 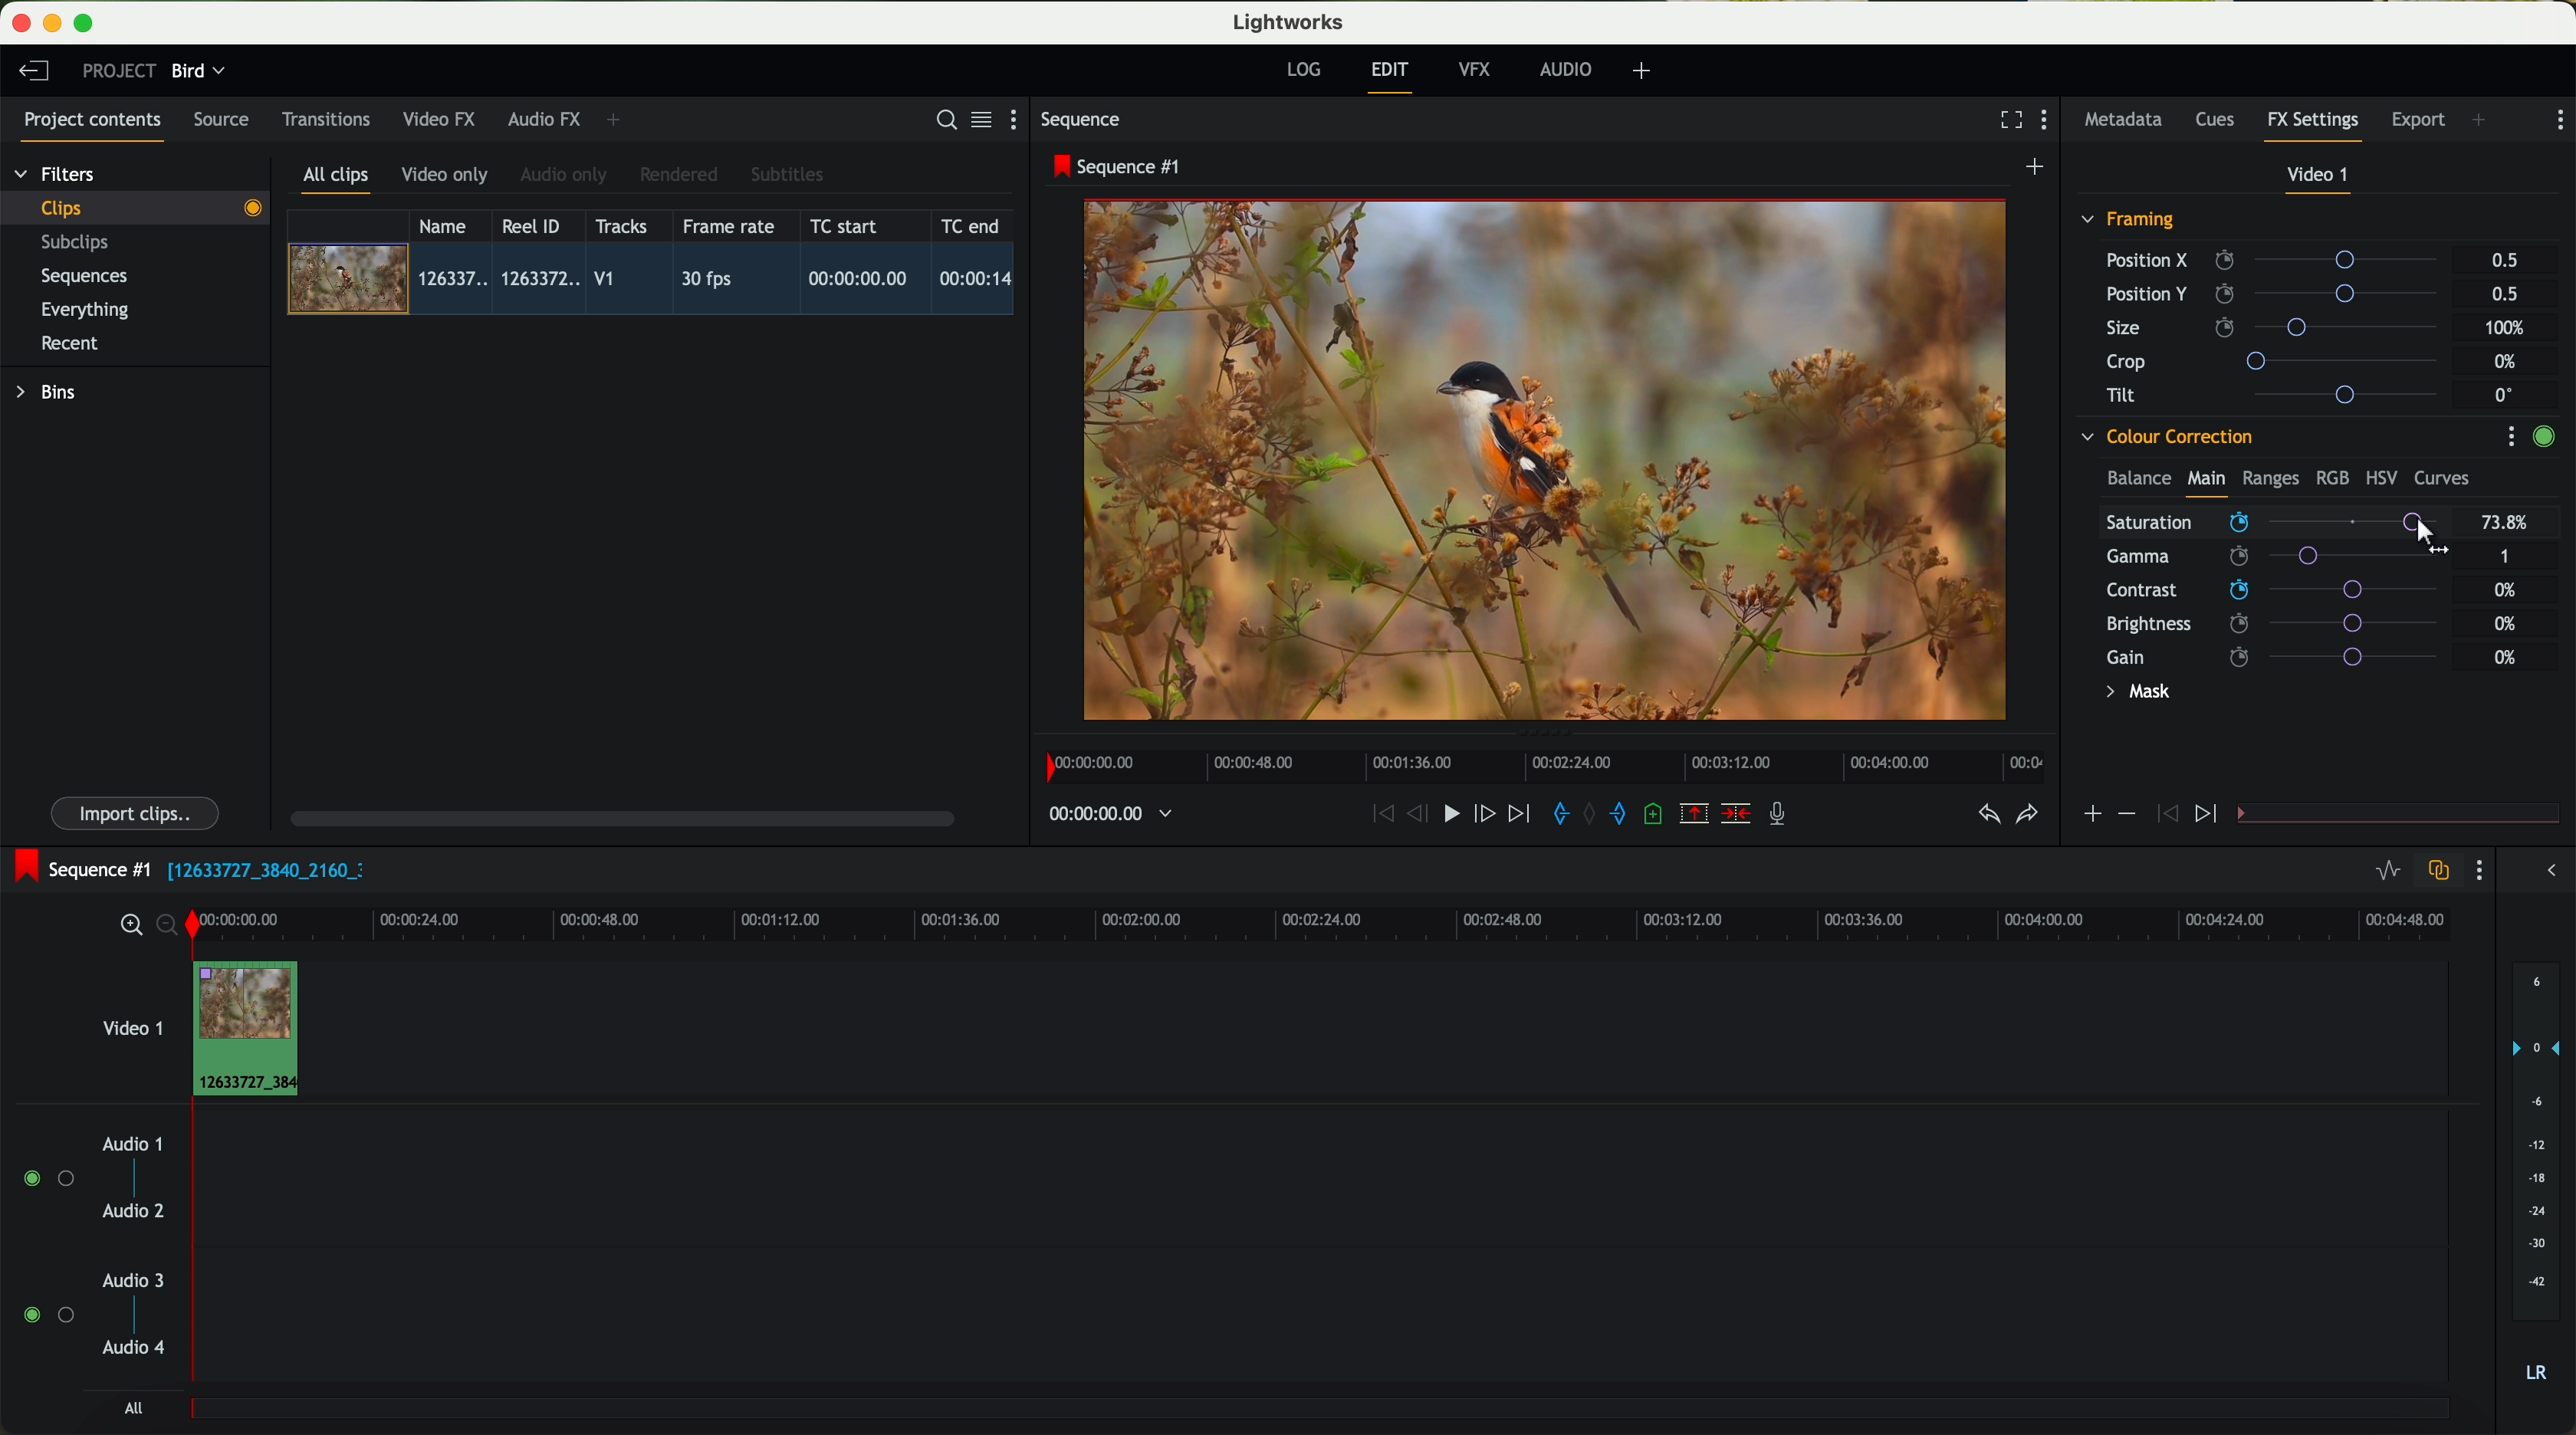 What do you see at coordinates (2506, 621) in the screenshot?
I see `0%` at bounding box center [2506, 621].